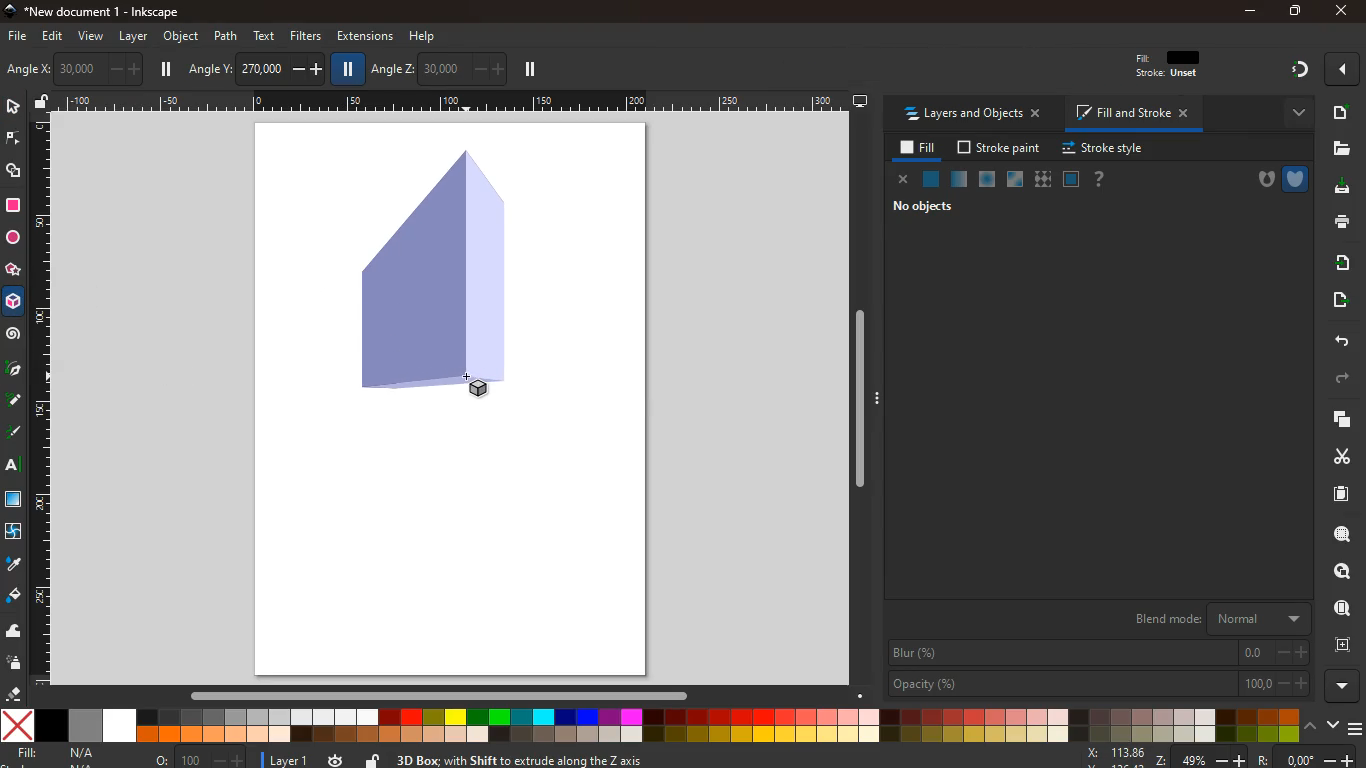 This screenshot has width=1366, height=768. I want to click on angle x, so click(89, 67).